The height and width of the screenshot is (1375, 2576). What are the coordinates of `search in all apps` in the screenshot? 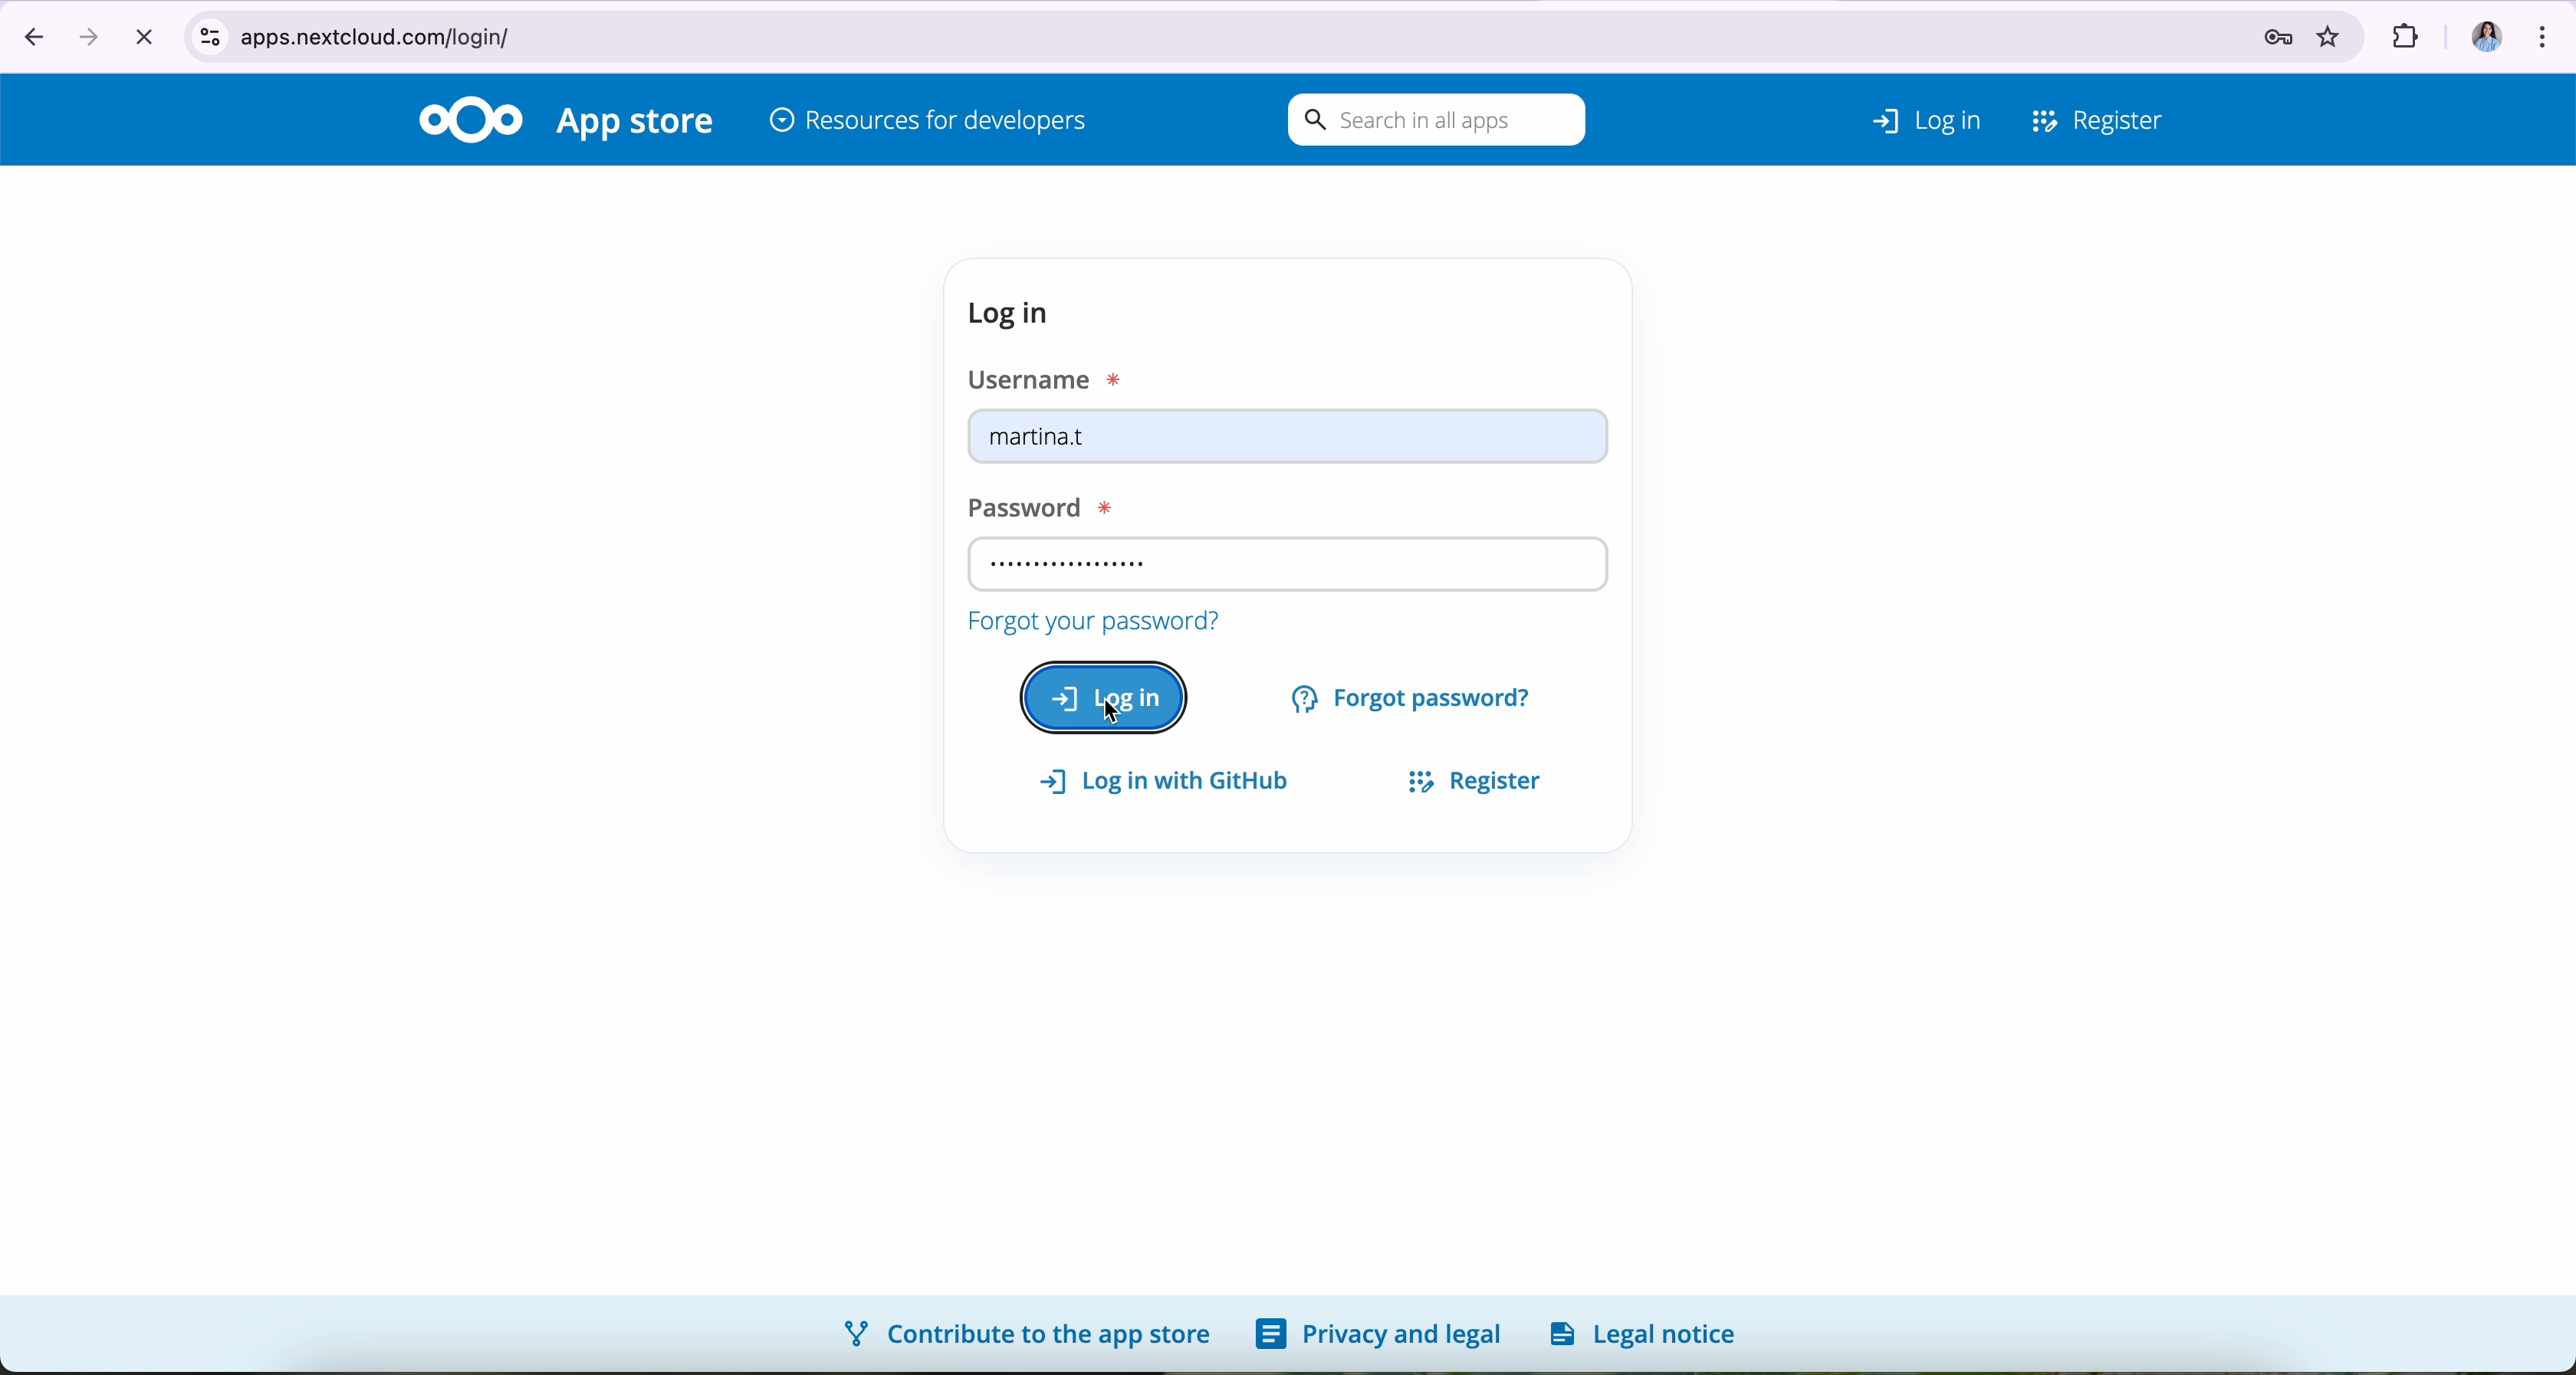 It's located at (1431, 121).